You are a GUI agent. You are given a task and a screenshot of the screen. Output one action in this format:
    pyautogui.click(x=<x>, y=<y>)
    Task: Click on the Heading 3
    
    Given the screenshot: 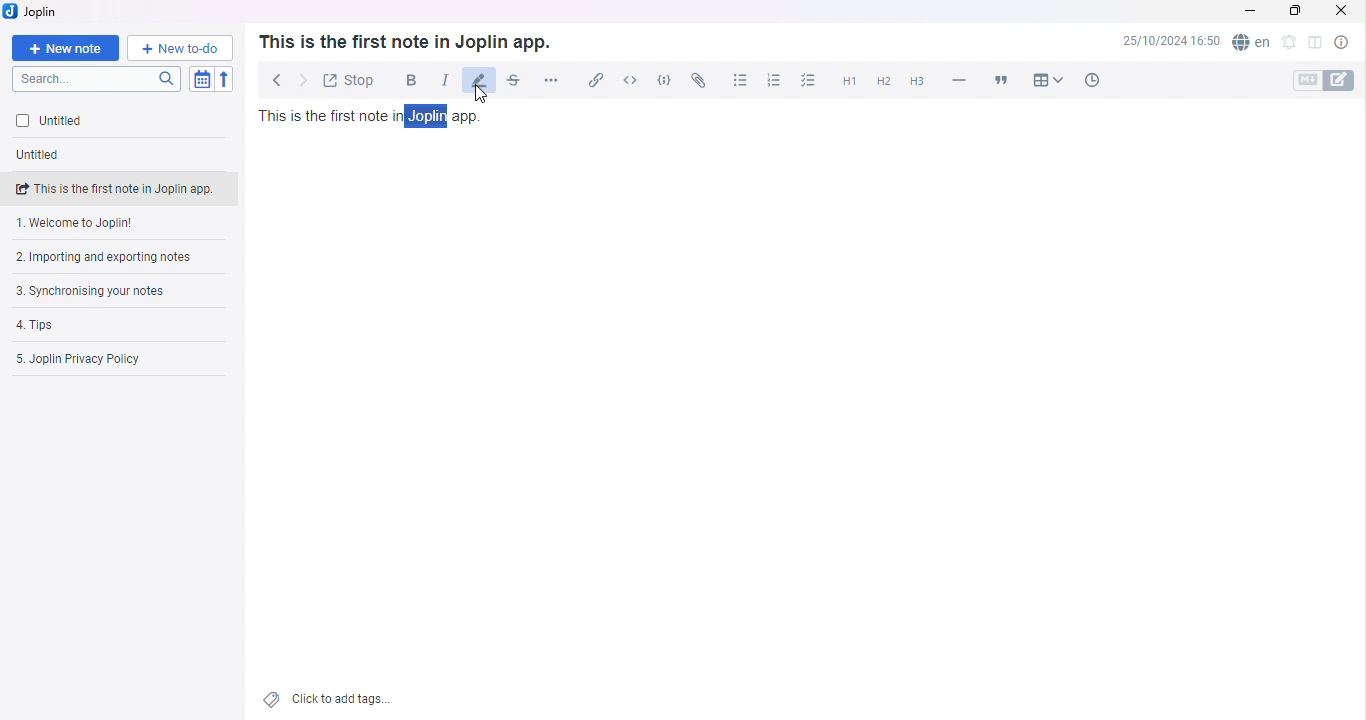 What is the action you would take?
    pyautogui.click(x=915, y=83)
    